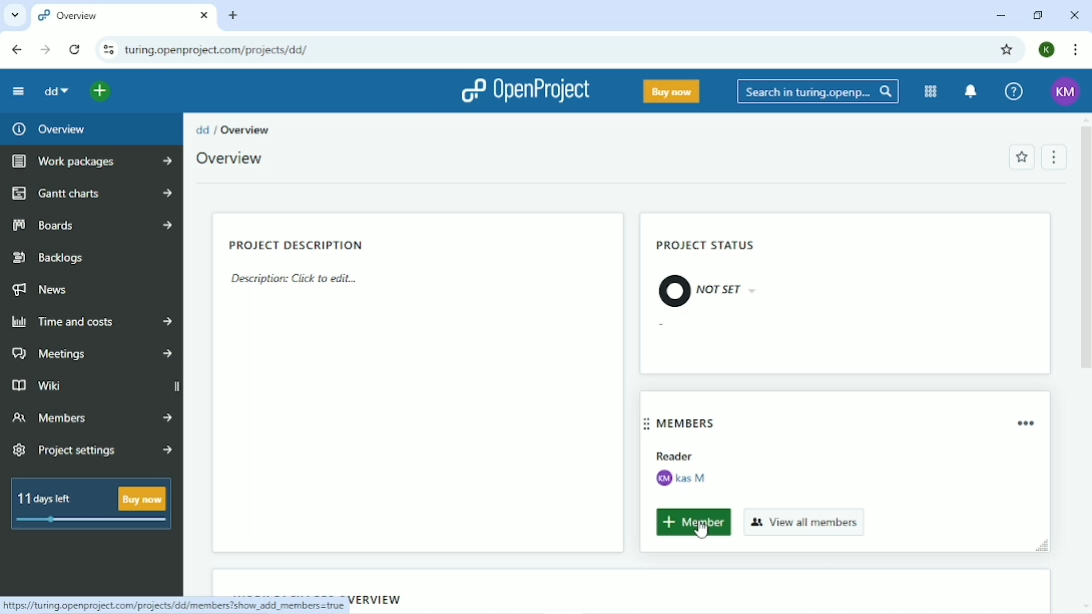 Image resolution: width=1092 pixels, height=614 pixels. Describe the element at coordinates (527, 90) in the screenshot. I see `OpenProject` at that location.